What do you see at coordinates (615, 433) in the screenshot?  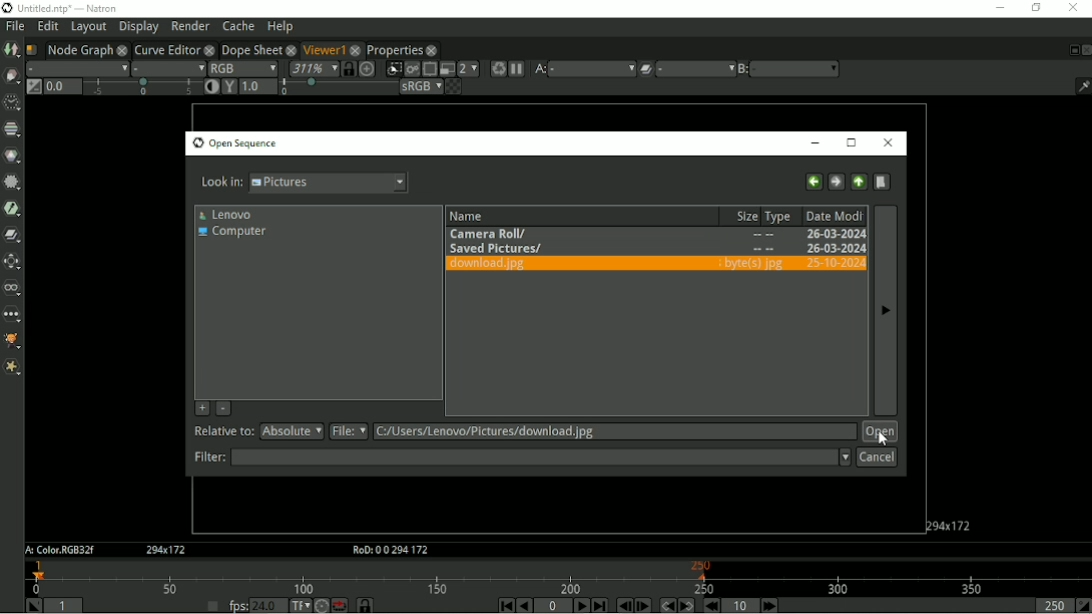 I see `Relative to` at bounding box center [615, 433].